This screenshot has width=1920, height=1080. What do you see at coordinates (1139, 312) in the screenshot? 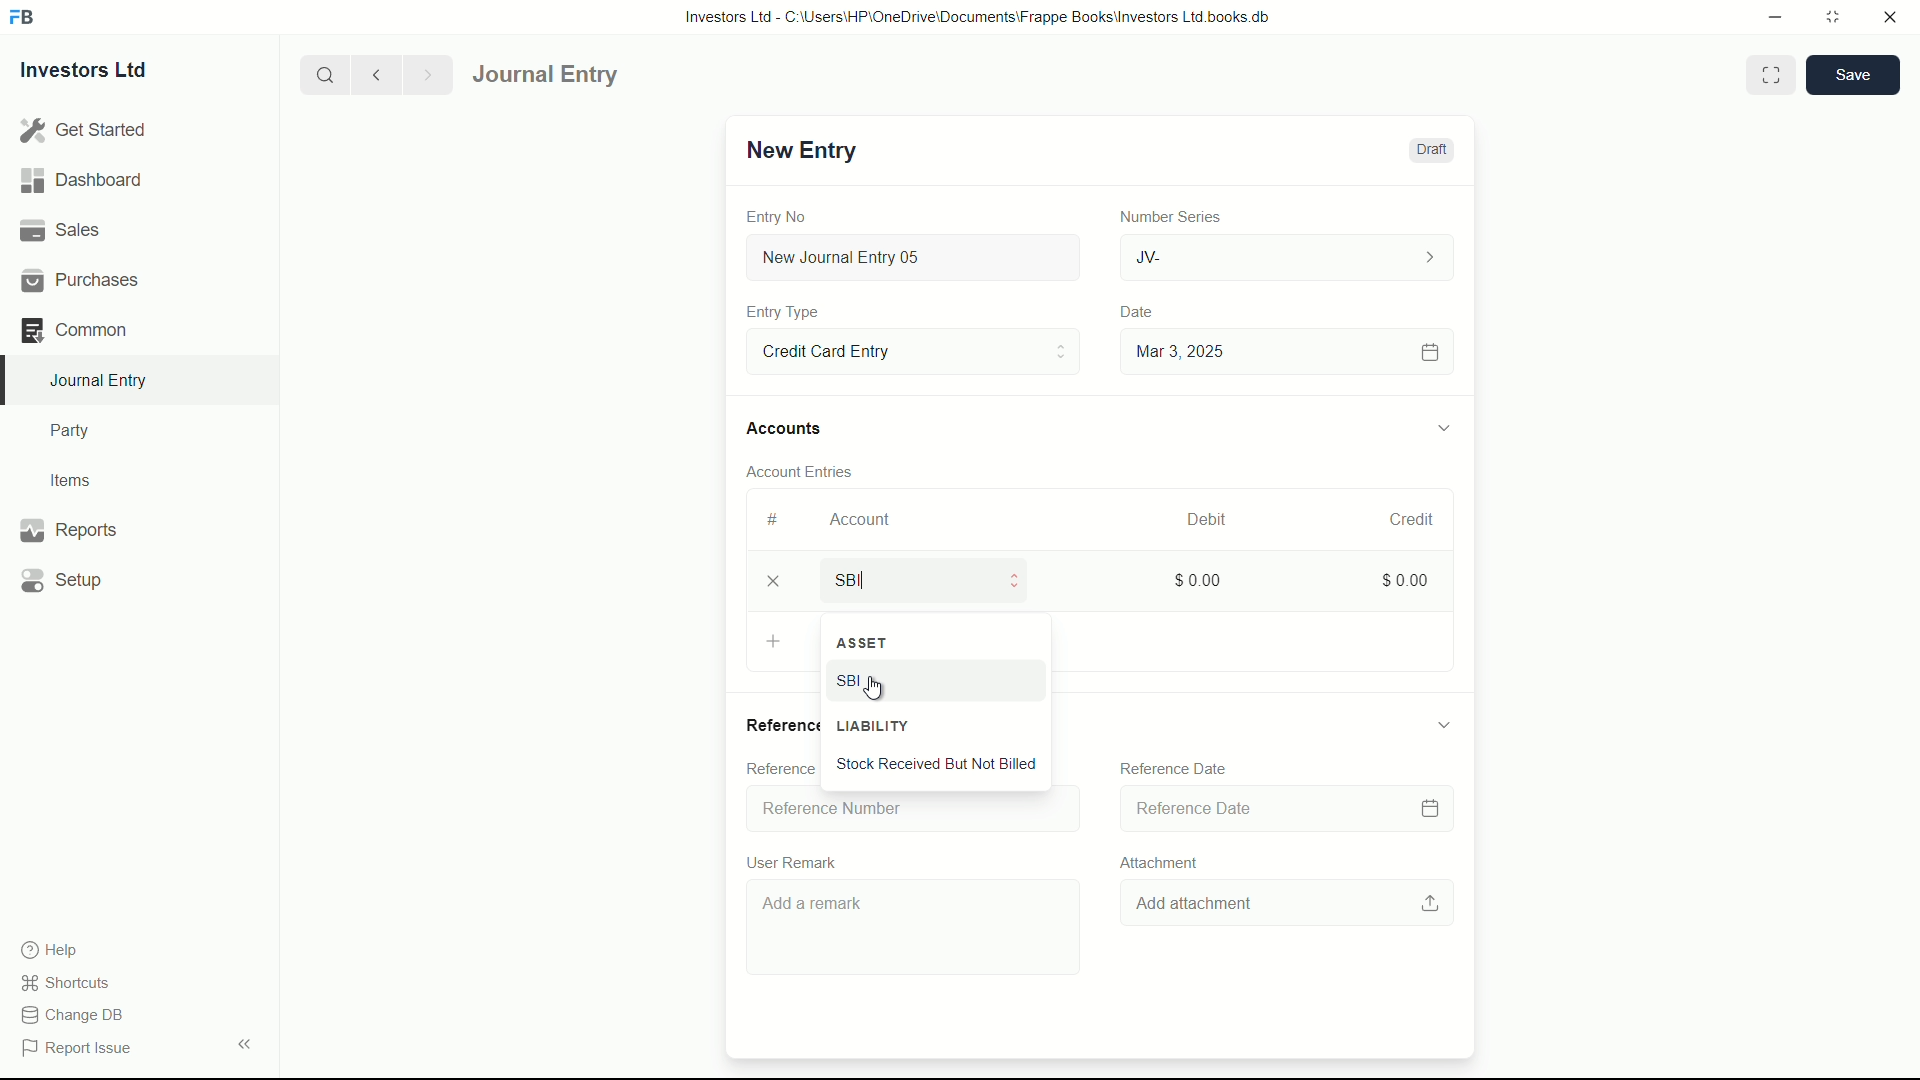
I see `Date` at bounding box center [1139, 312].